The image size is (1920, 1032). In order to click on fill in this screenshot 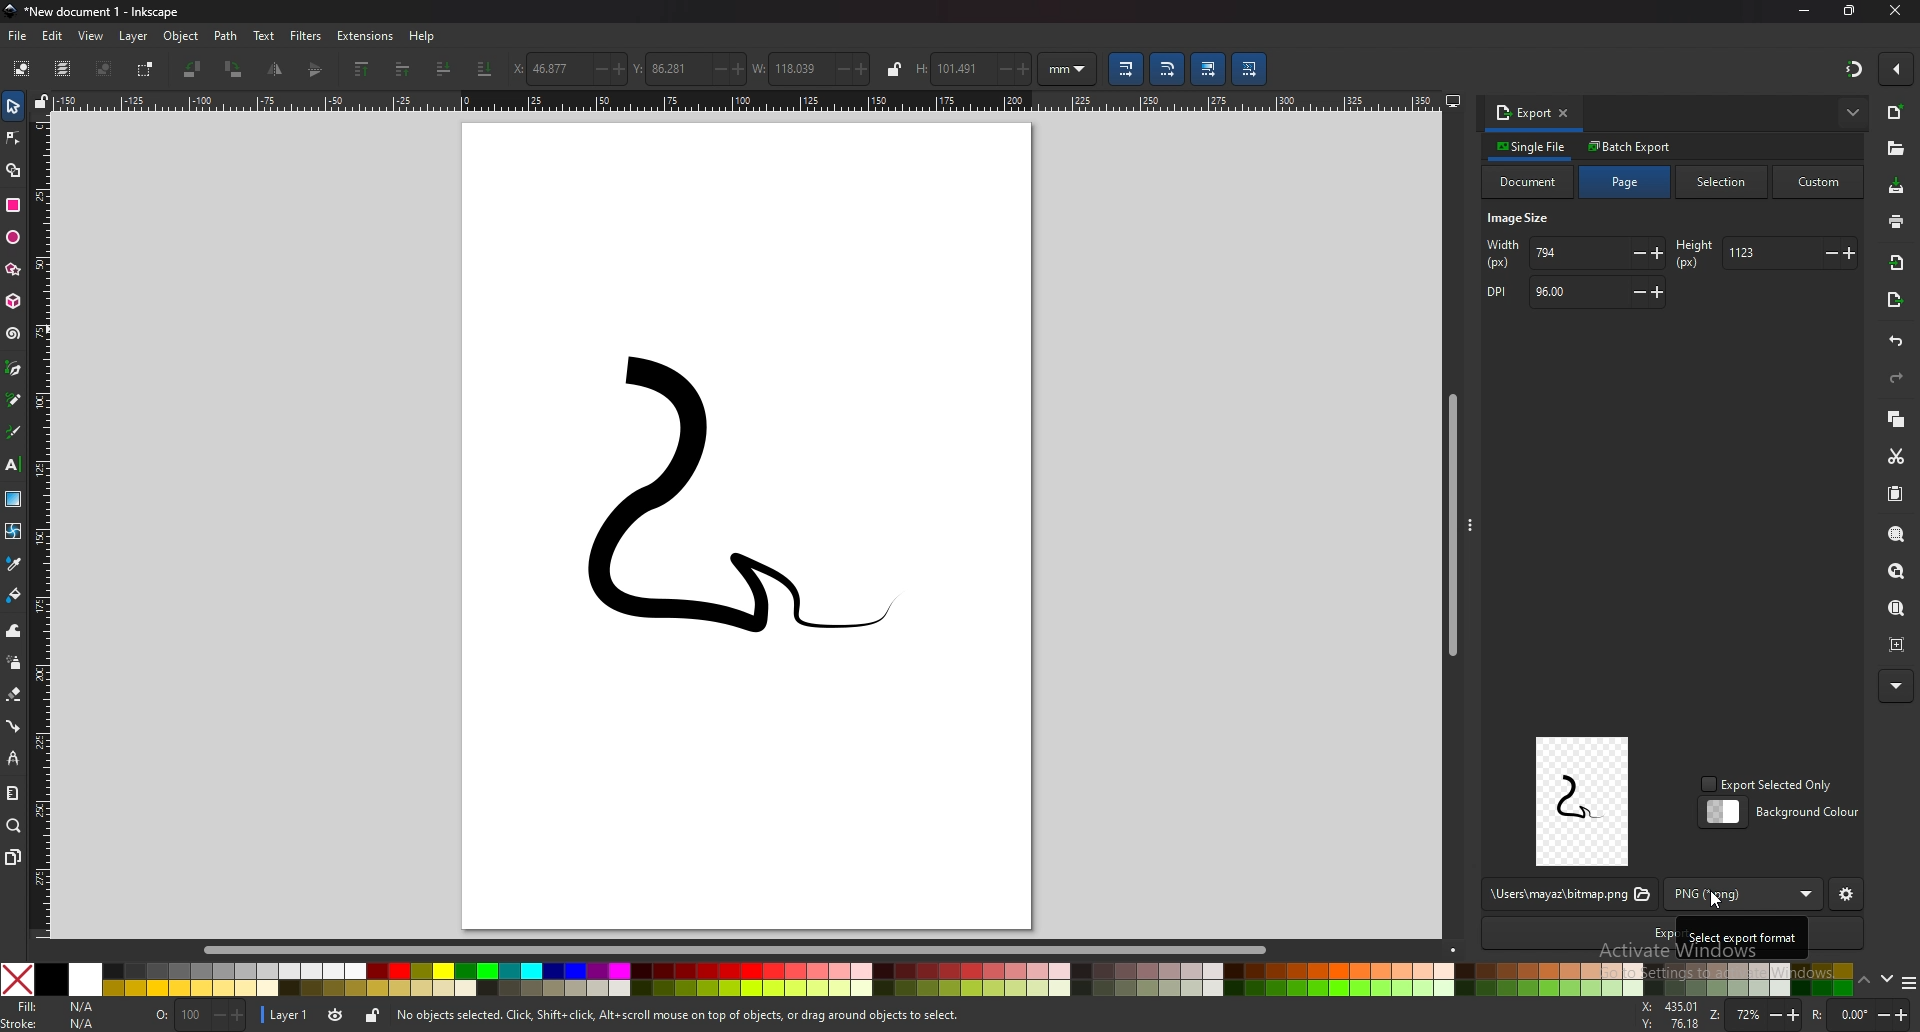, I will do `click(57, 1006)`.